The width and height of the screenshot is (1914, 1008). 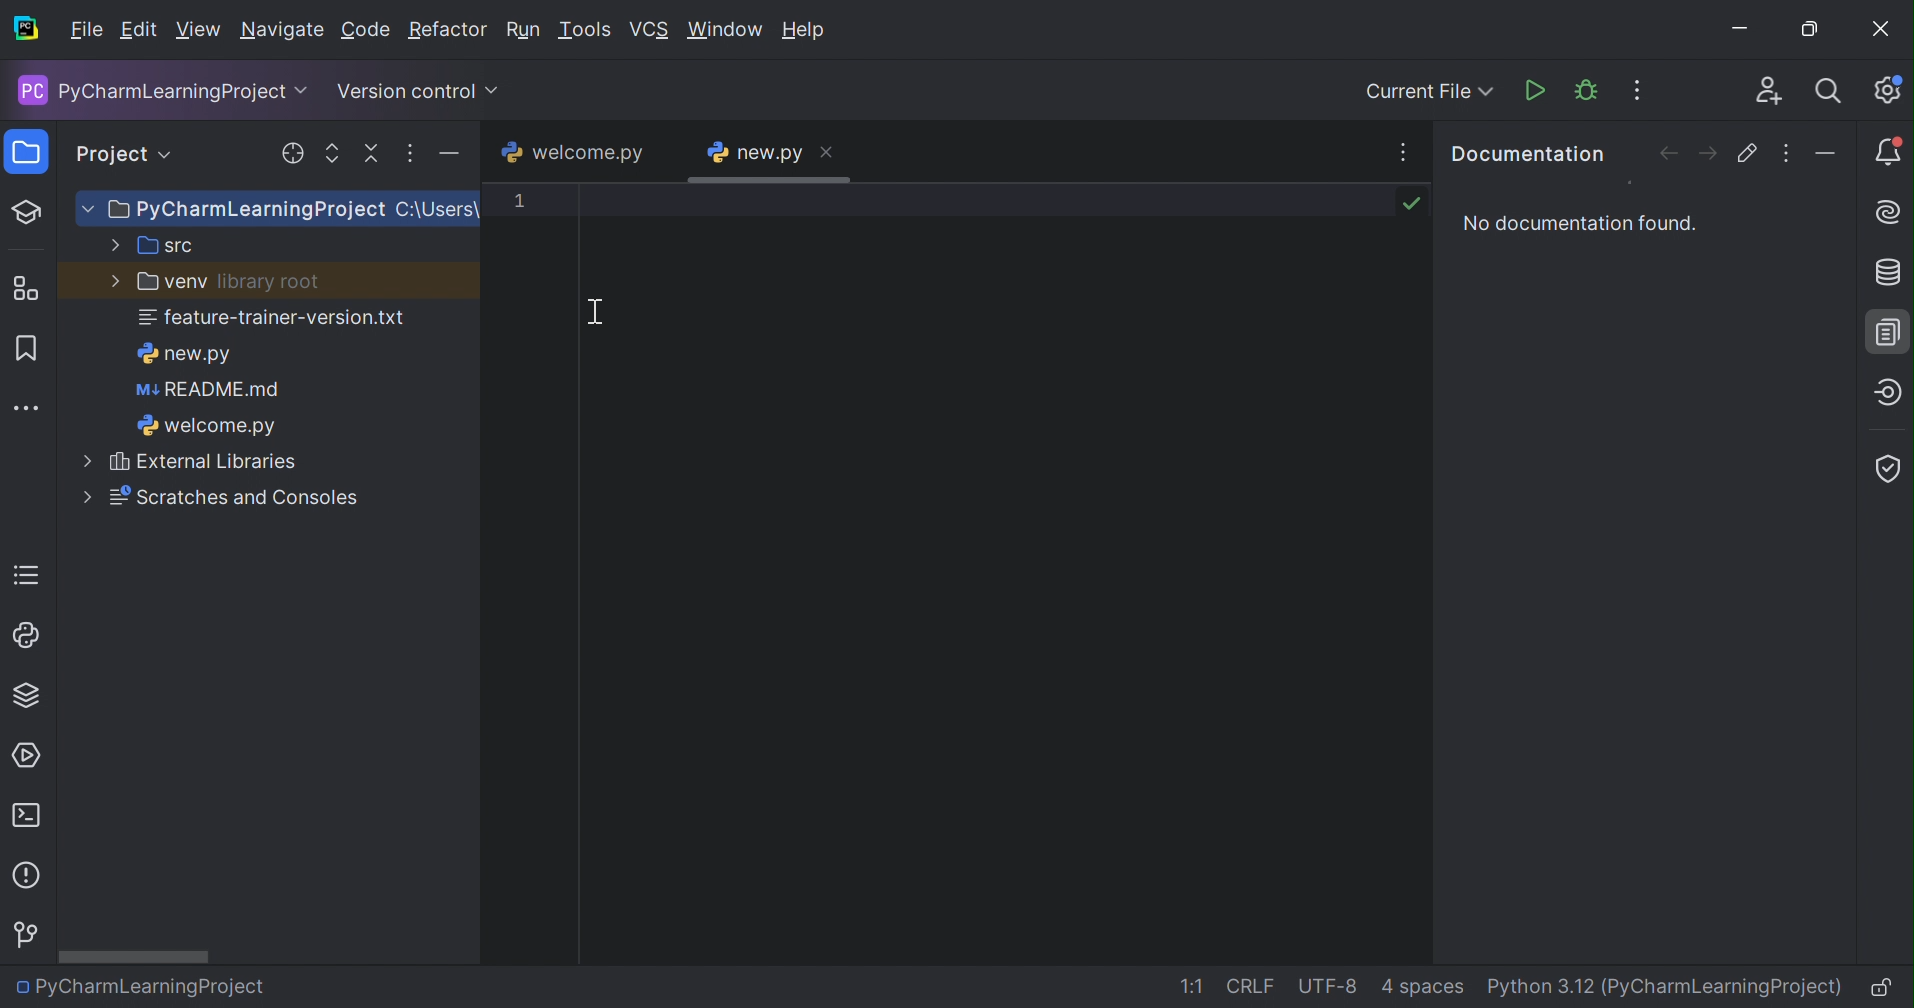 I want to click on Edit, so click(x=138, y=31).